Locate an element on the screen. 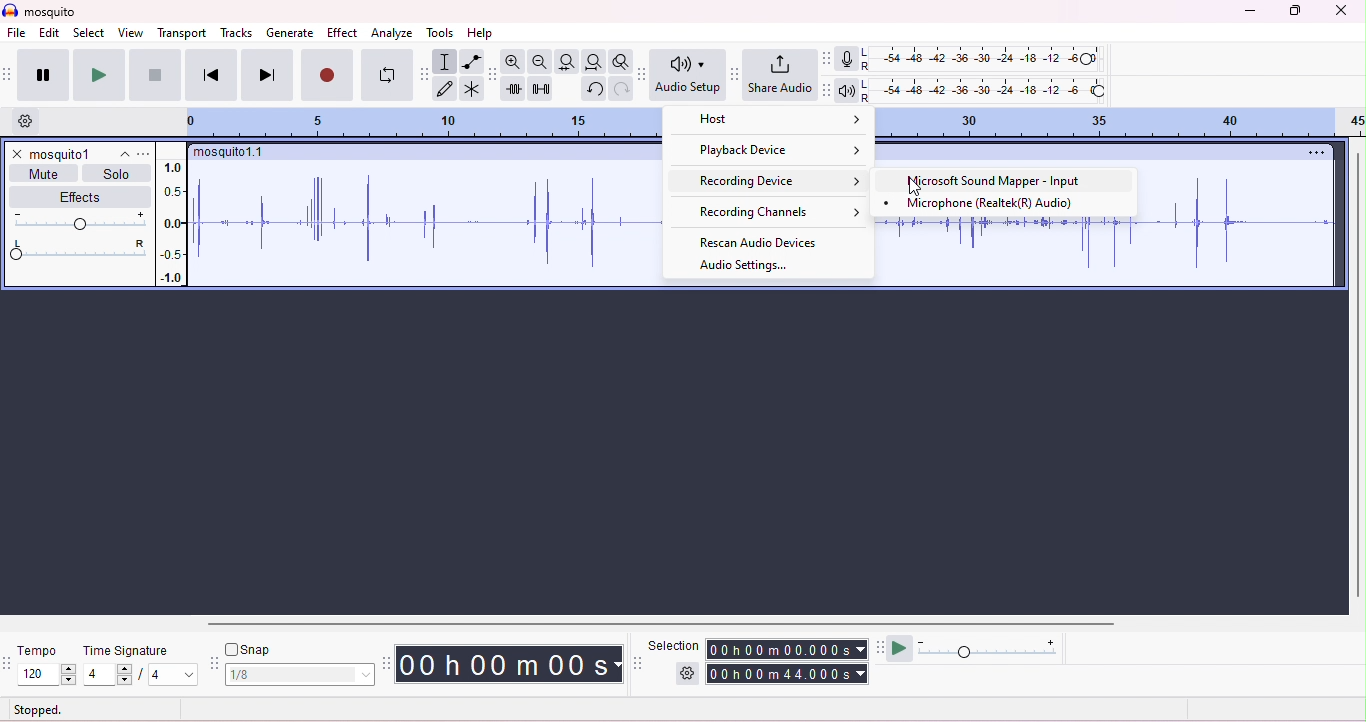  audio set up tool bar is located at coordinates (644, 74).